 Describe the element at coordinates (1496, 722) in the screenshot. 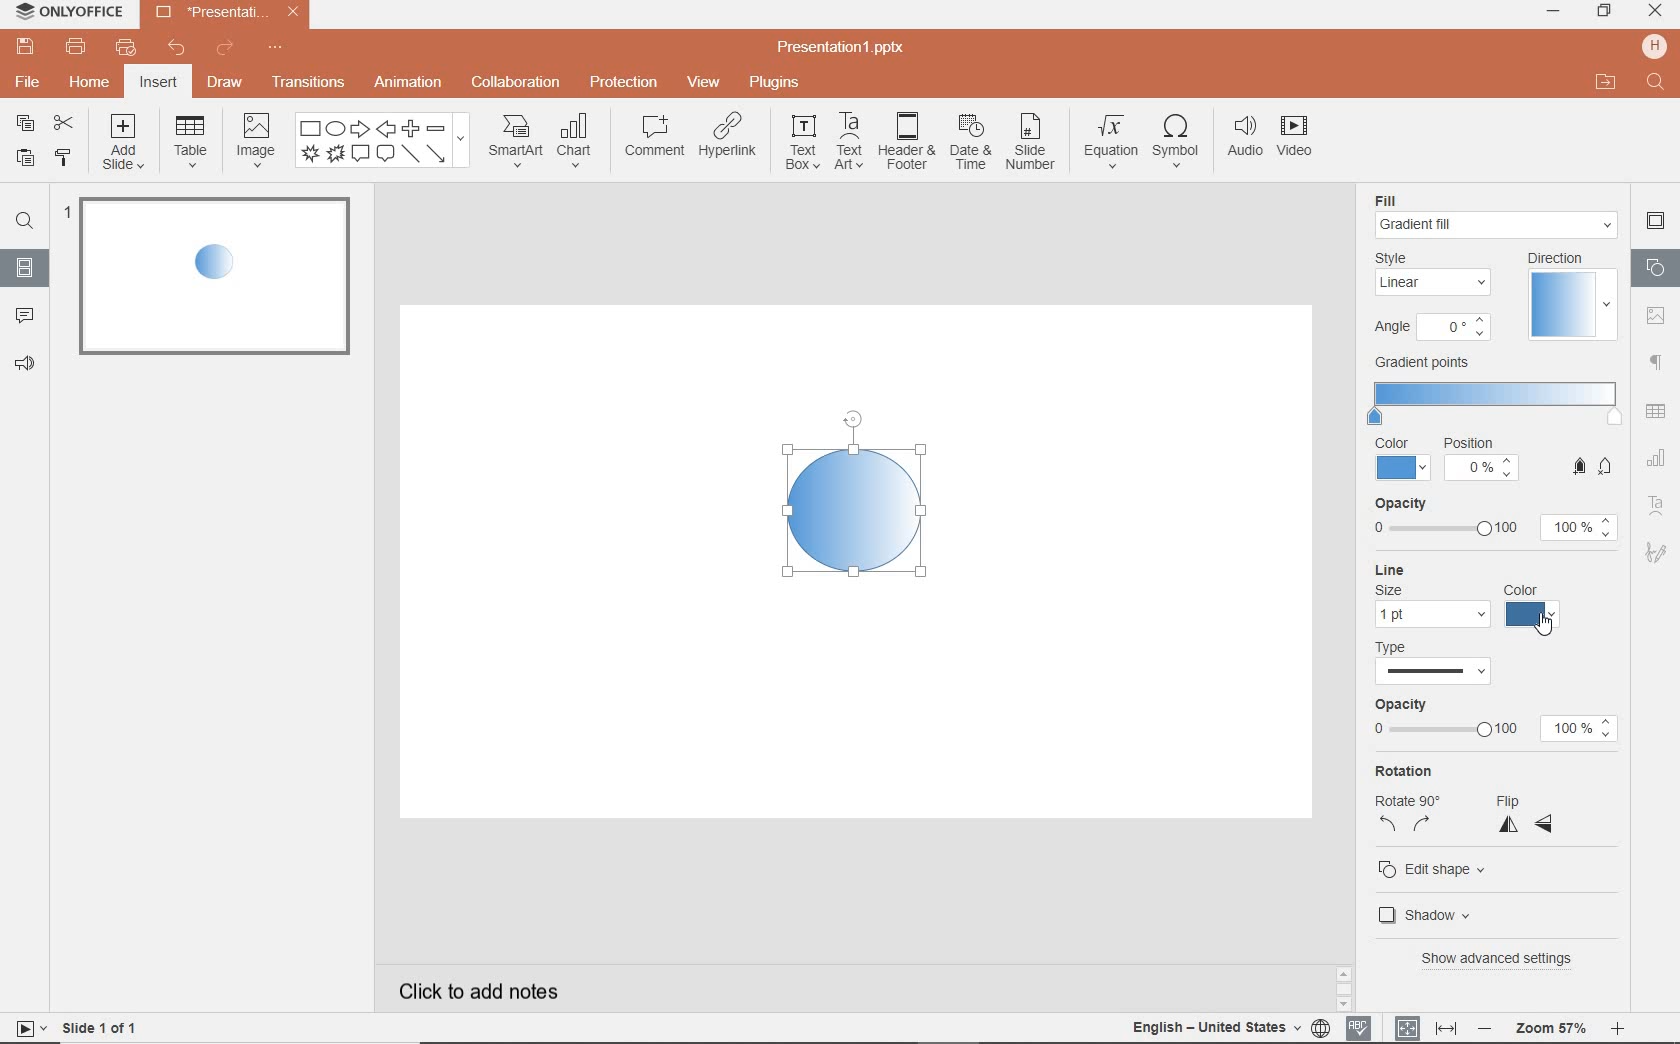

I see `OPACITY` at that location.